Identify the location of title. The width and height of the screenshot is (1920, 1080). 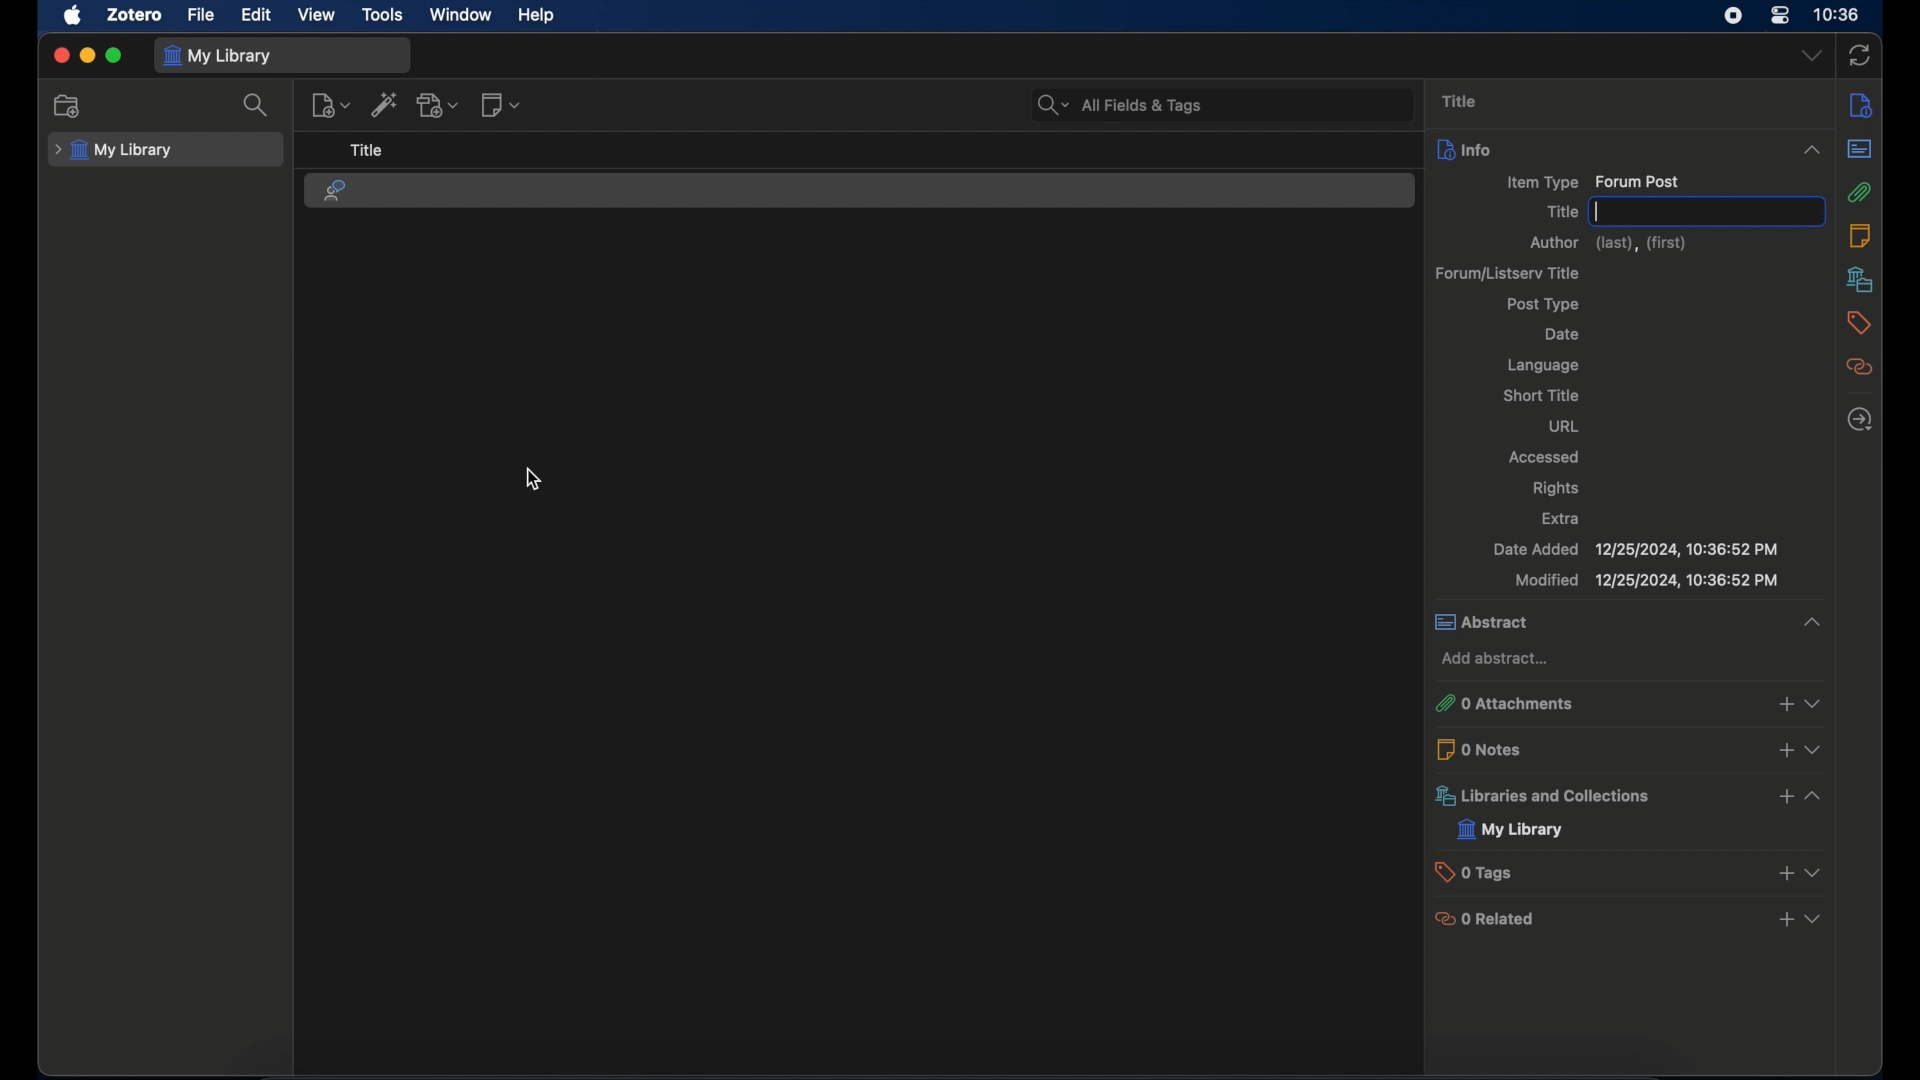
(1561, 212).